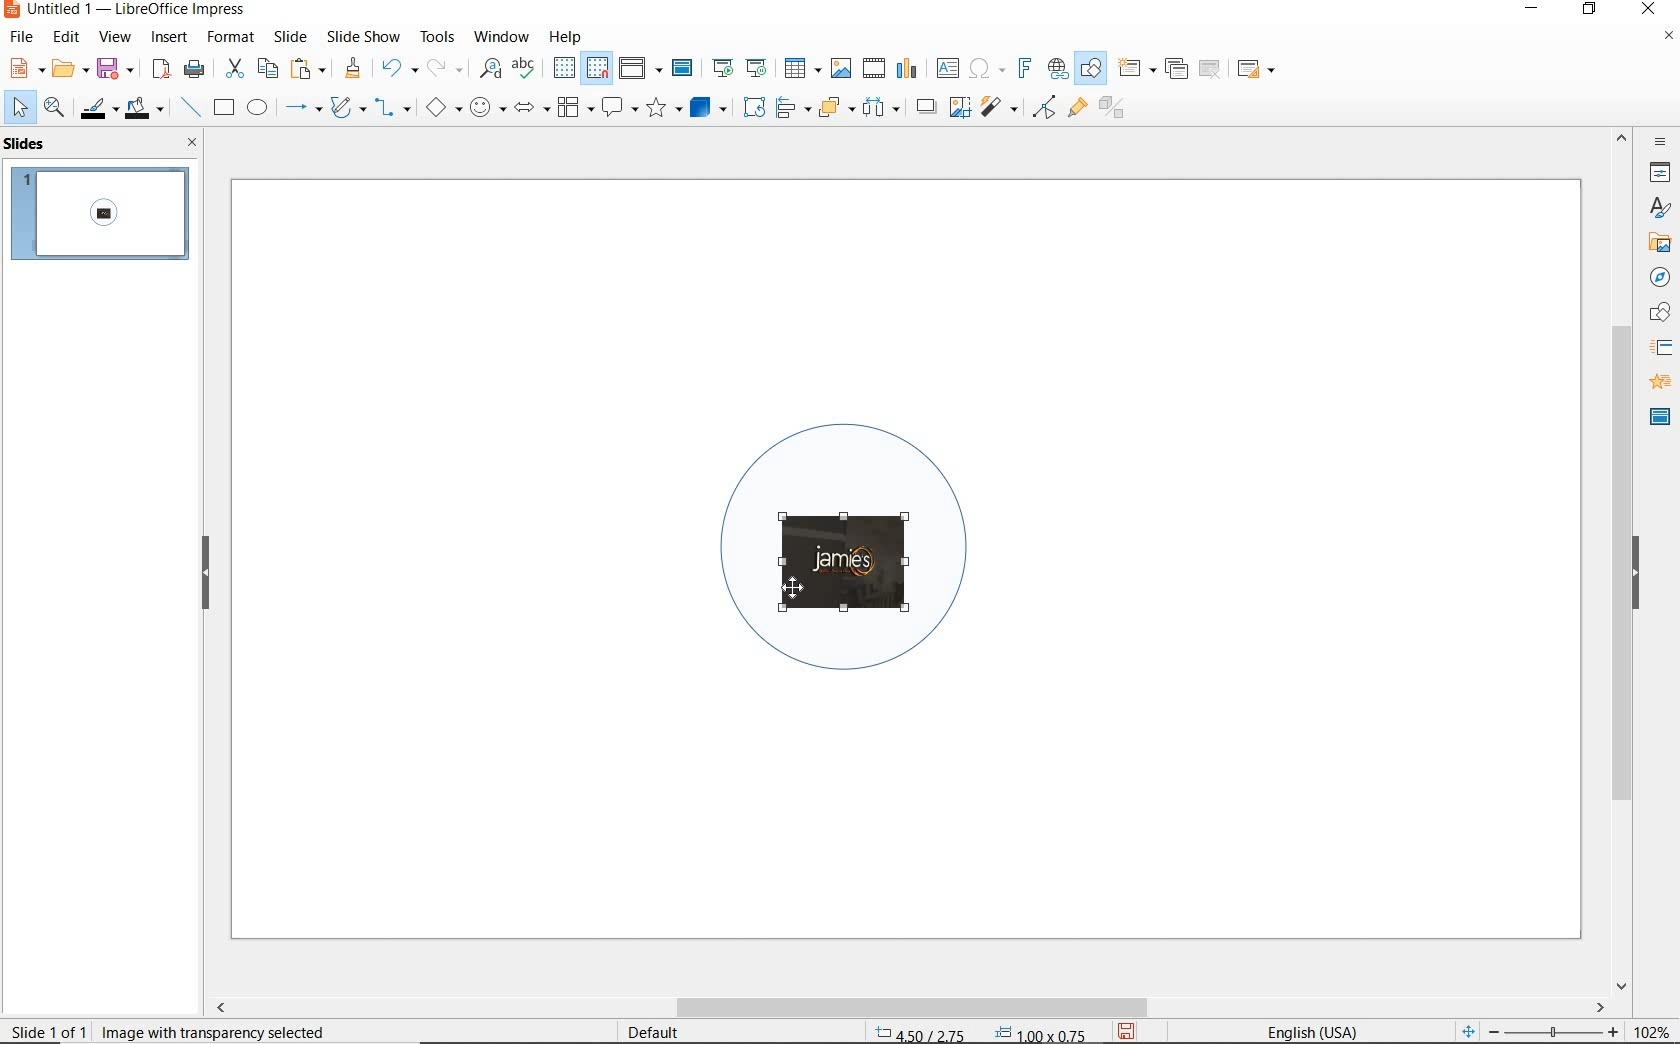  I want to click on properties, so click(1658, 172).